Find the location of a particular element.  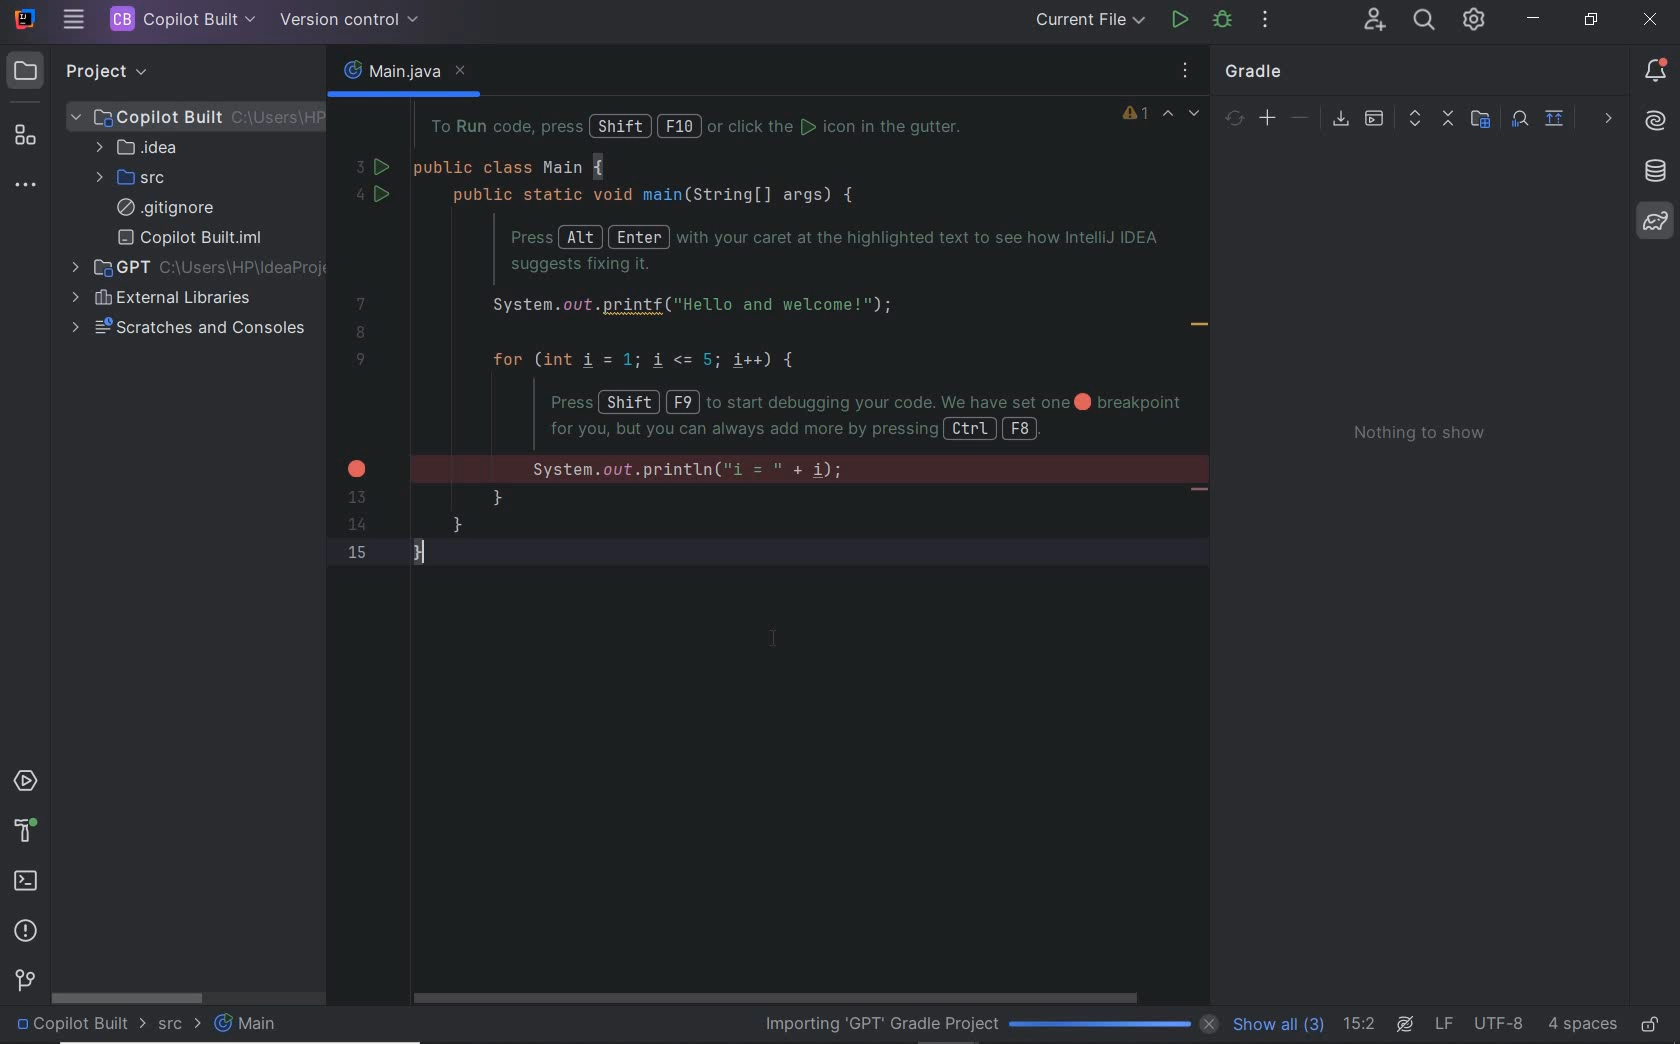

AI Assistant is located at coordinates (1403, 1024).